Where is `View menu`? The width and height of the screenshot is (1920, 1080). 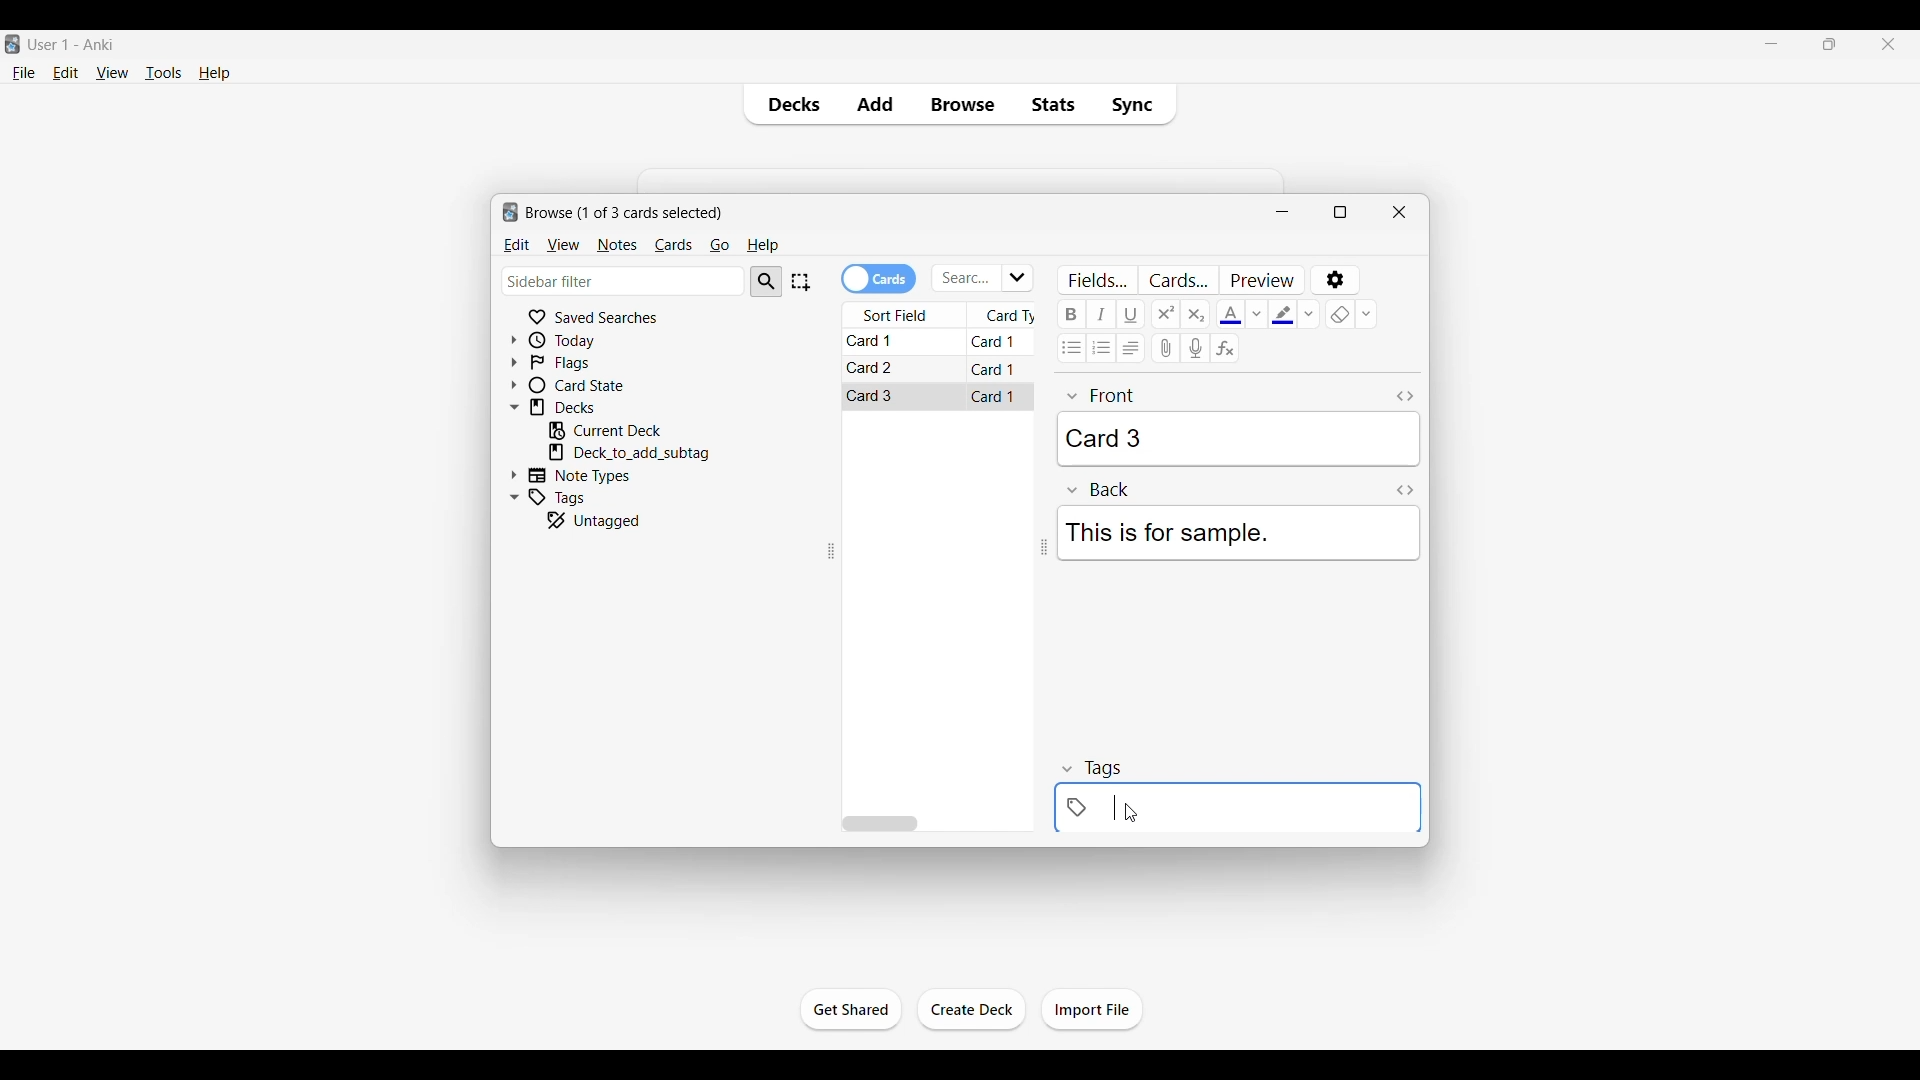
View menu is located at coordinates (563, 246).